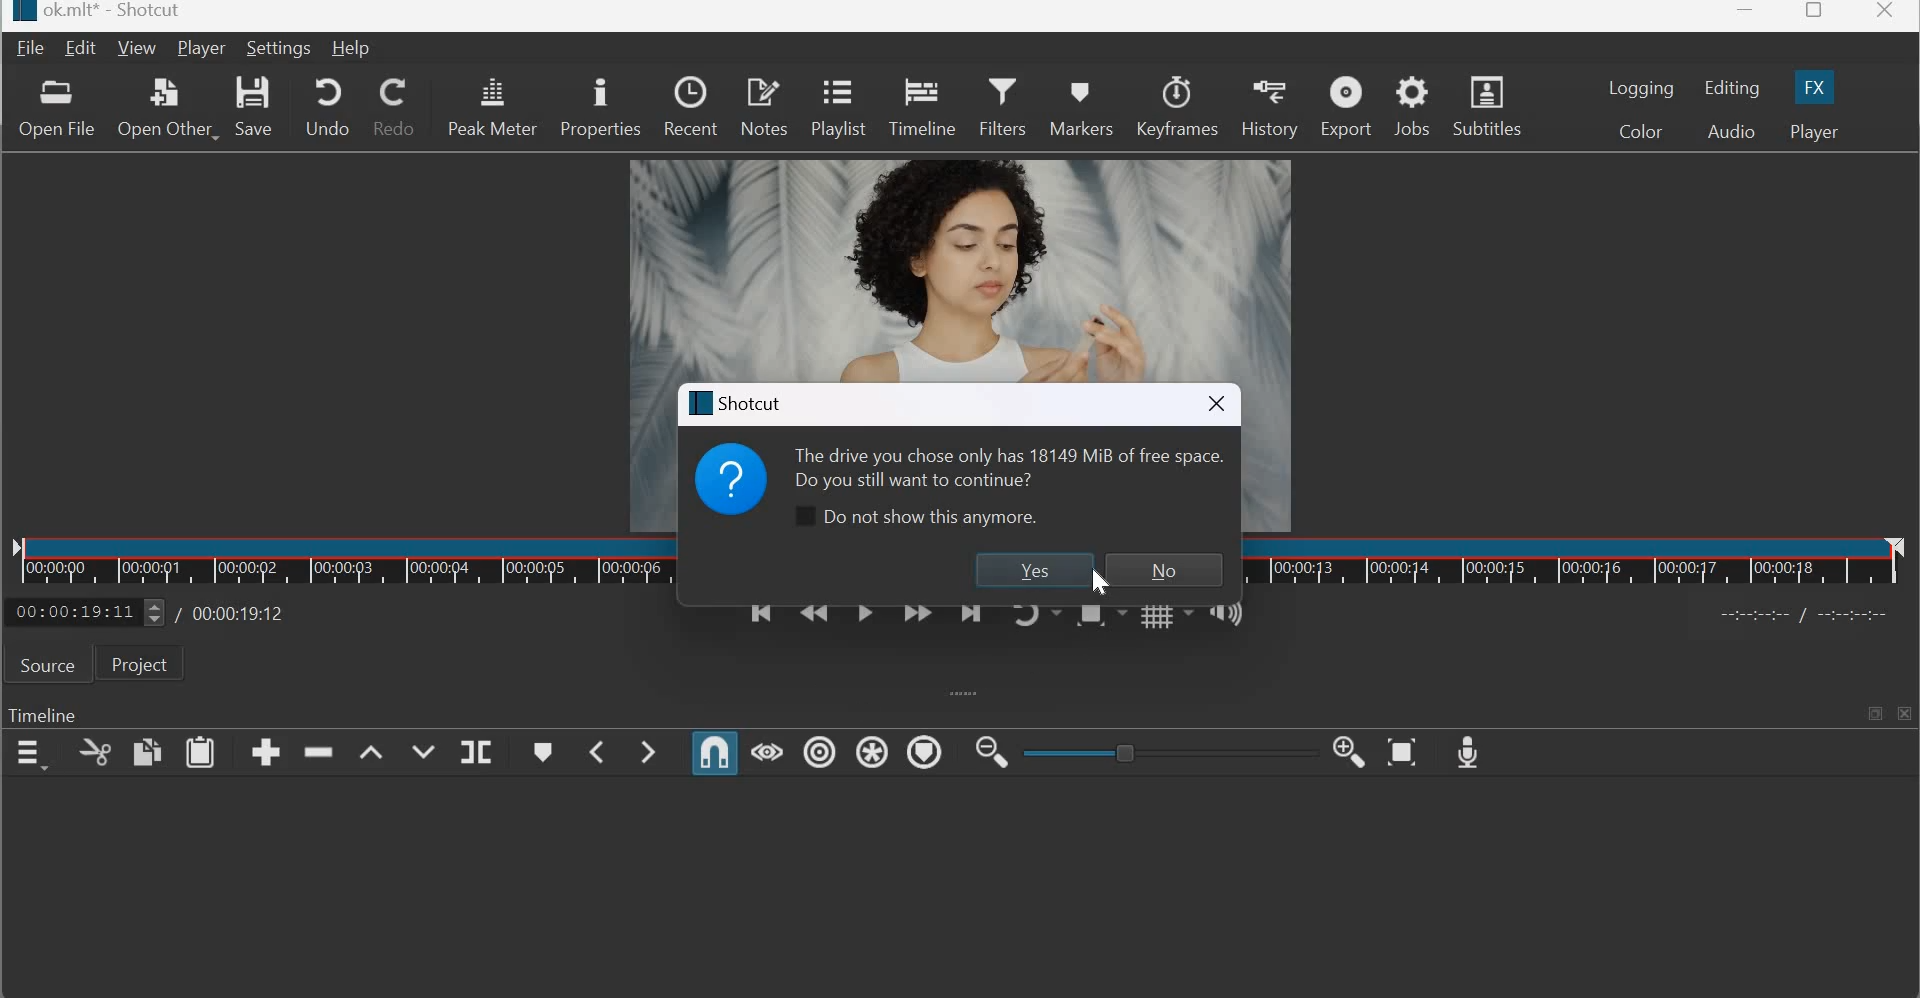 Image resolution: width=1920 pixels, height=998 pixels. What do you see at coordinates (32, 48) in the screenshot?
I see `File` at bounding box center [32, 48].